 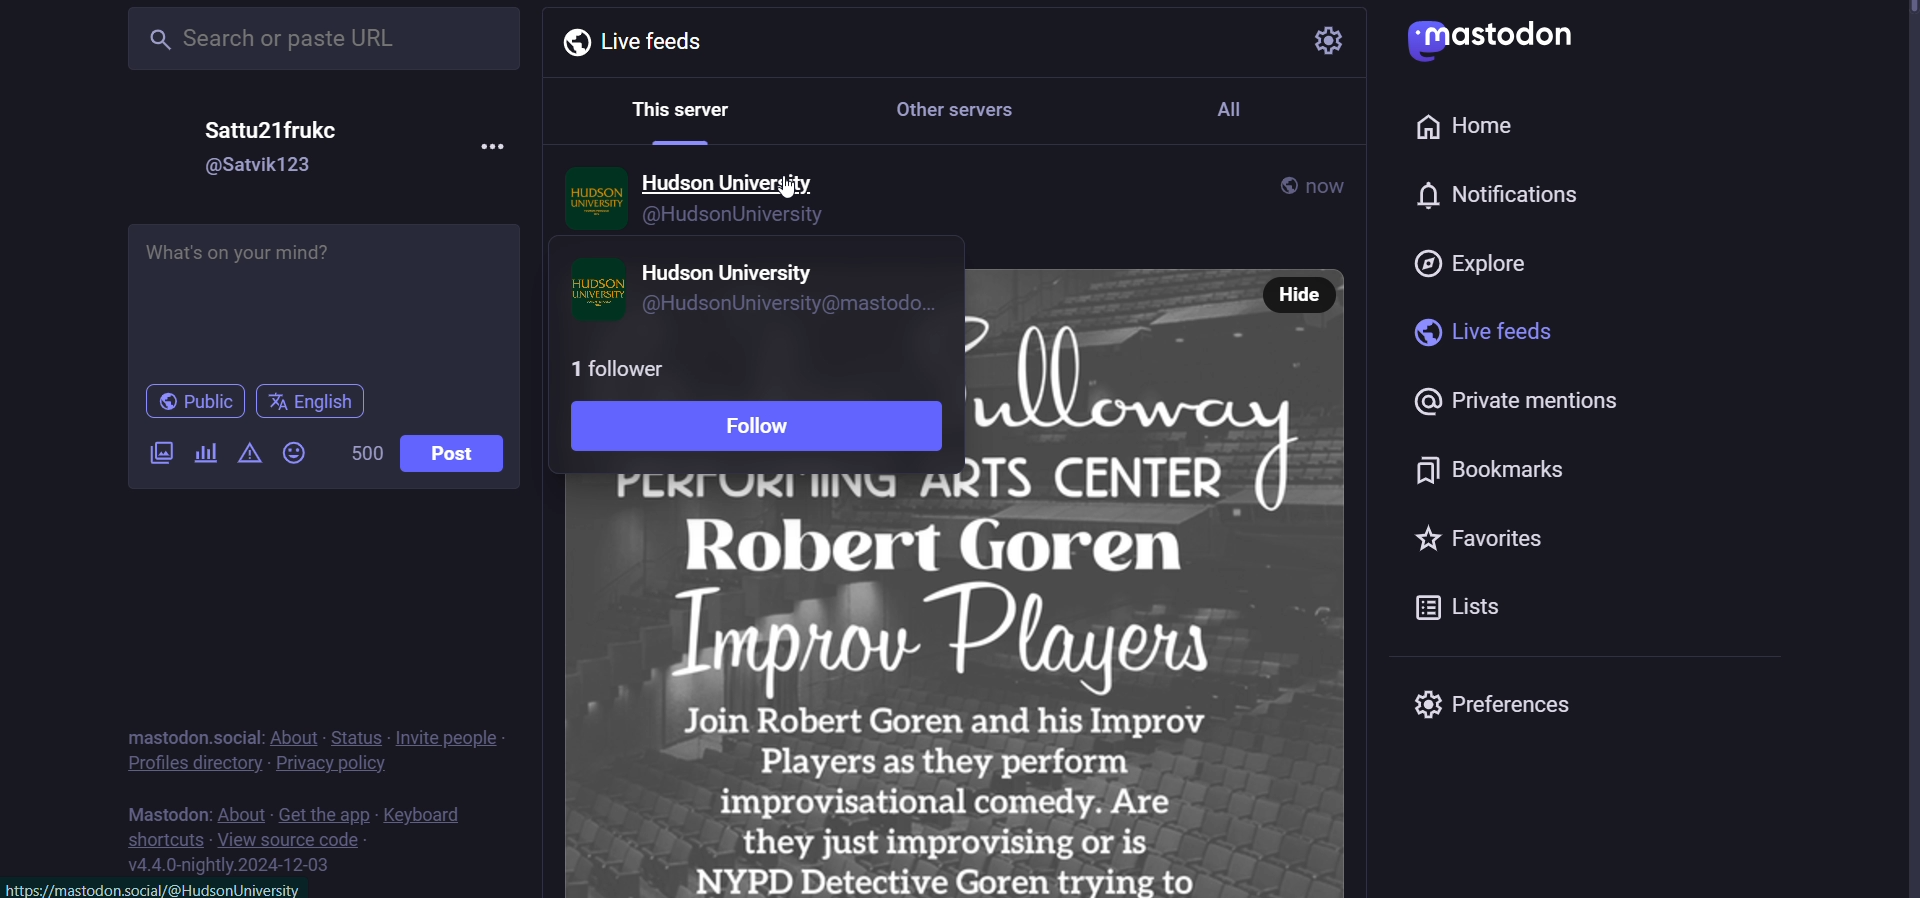 I want to click on lists, so click(x=1468, y=607).